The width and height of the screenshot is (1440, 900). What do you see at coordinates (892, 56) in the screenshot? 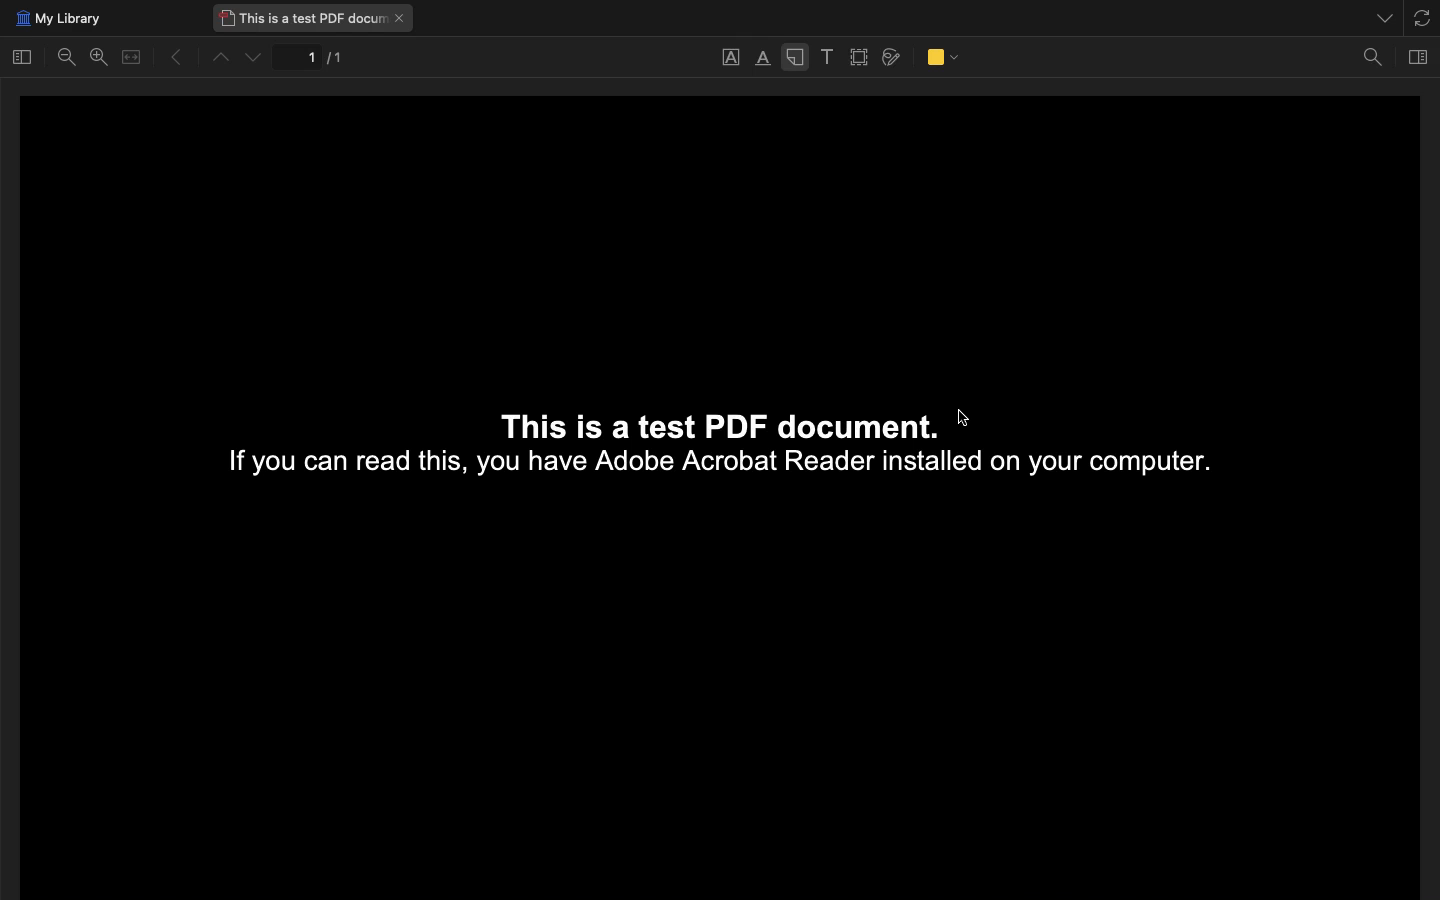
I see `Draw` at bounding box center [892, 56].